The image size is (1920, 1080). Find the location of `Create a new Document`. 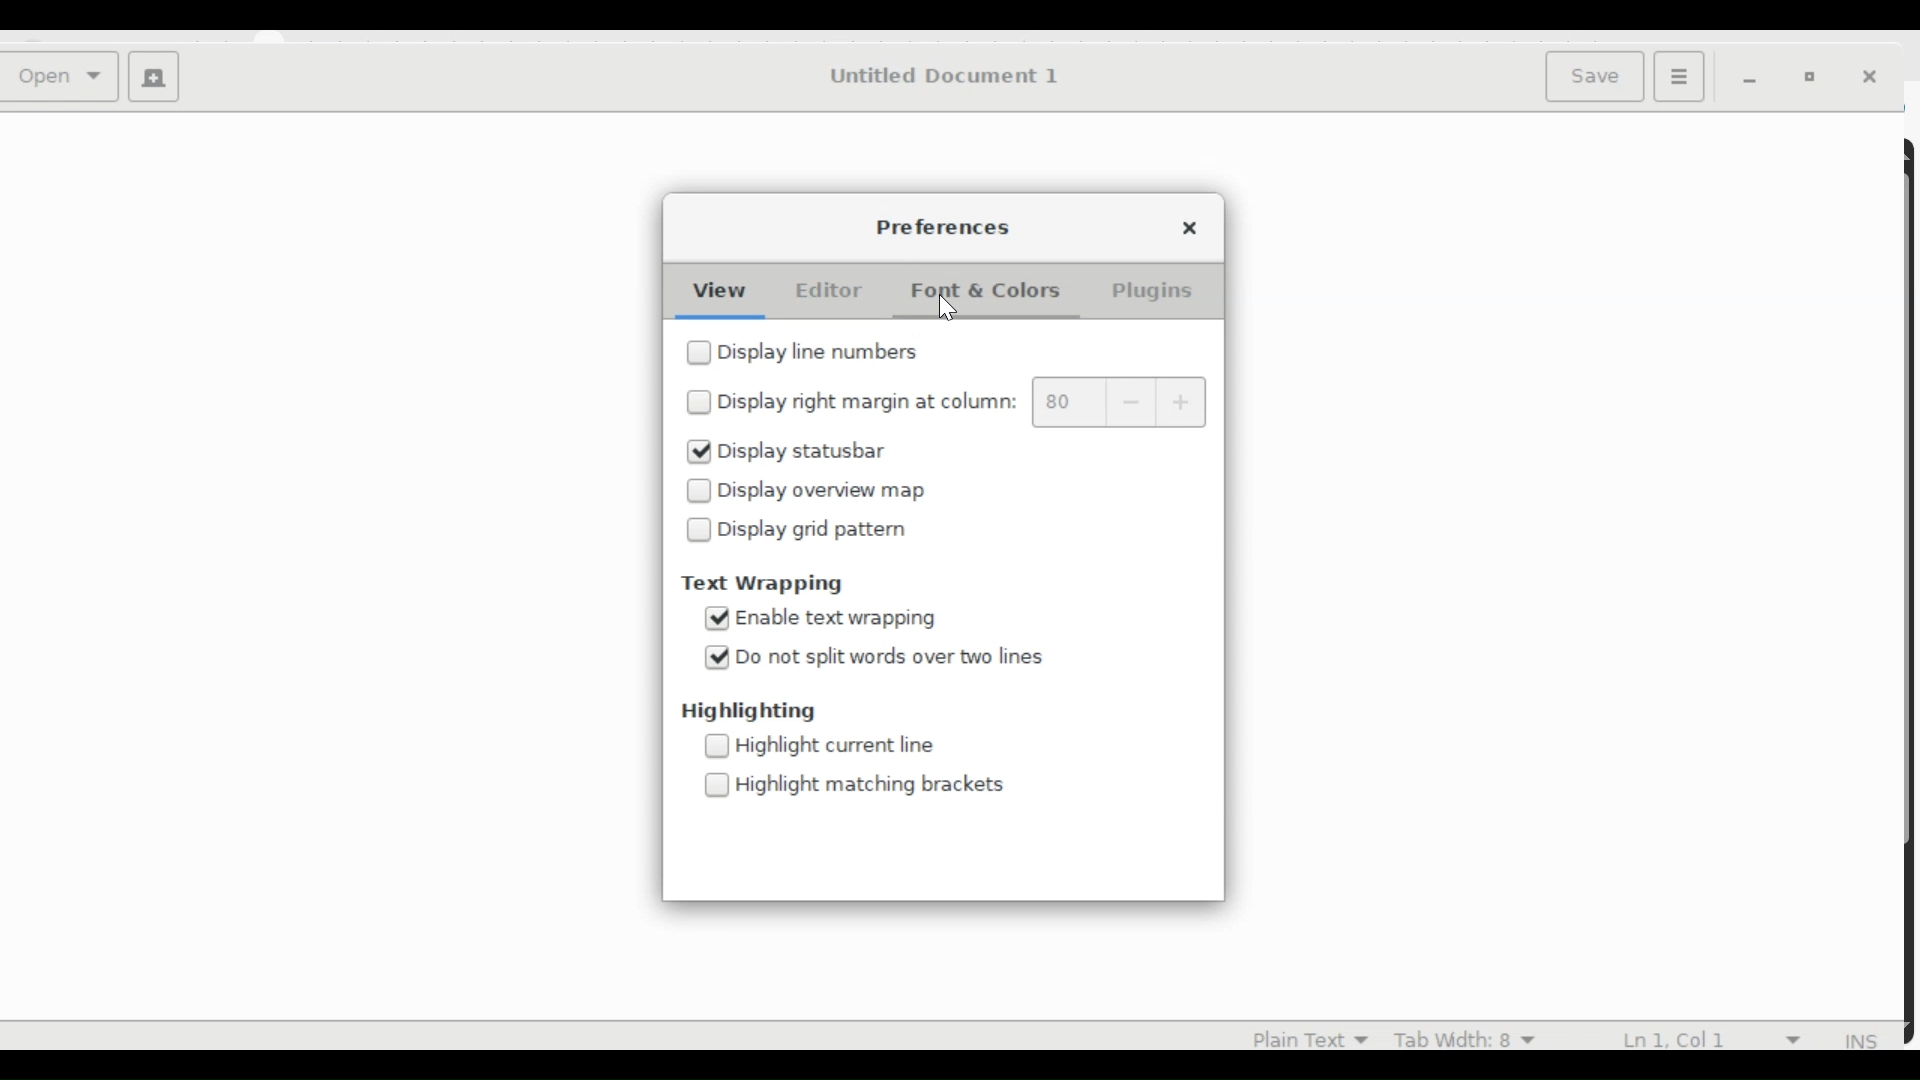

Create a new Document is located at coordinates (153, 79).